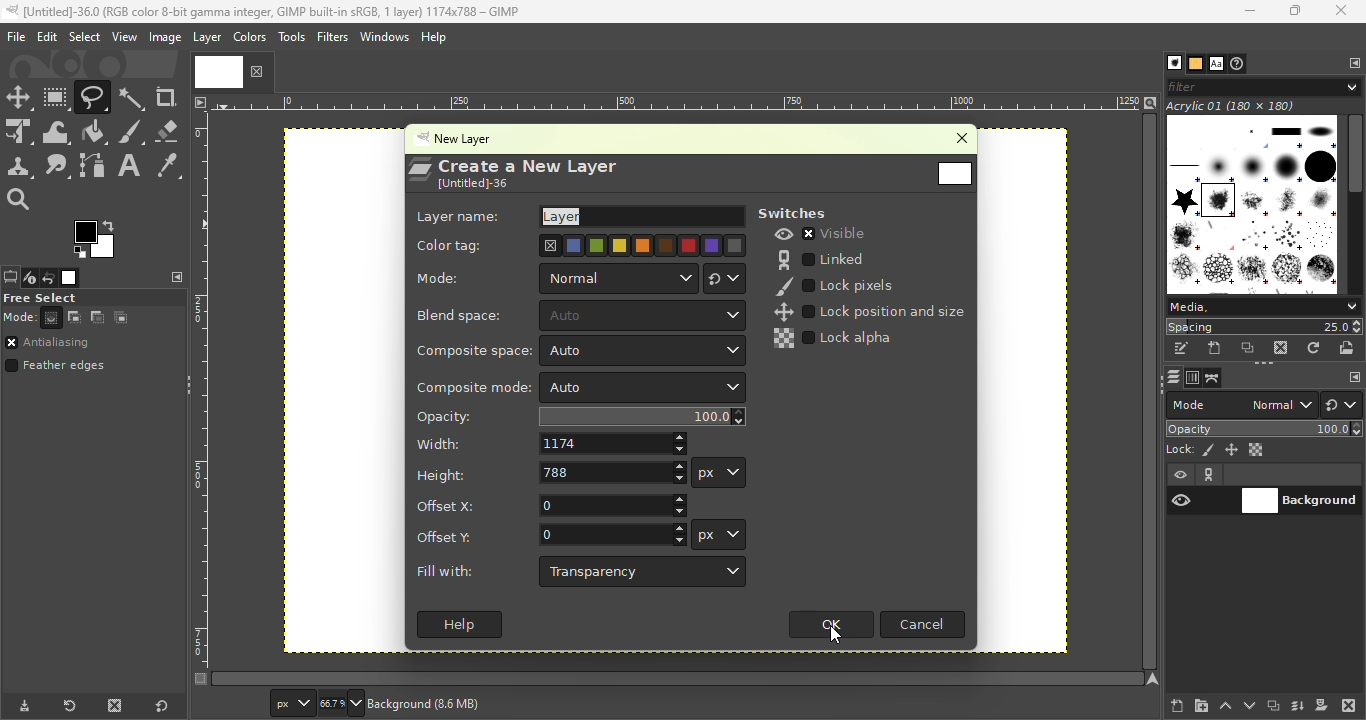  Describe the element at coordinates (74, 317) in the screenshot. I see `Add to the current selection` at that location.